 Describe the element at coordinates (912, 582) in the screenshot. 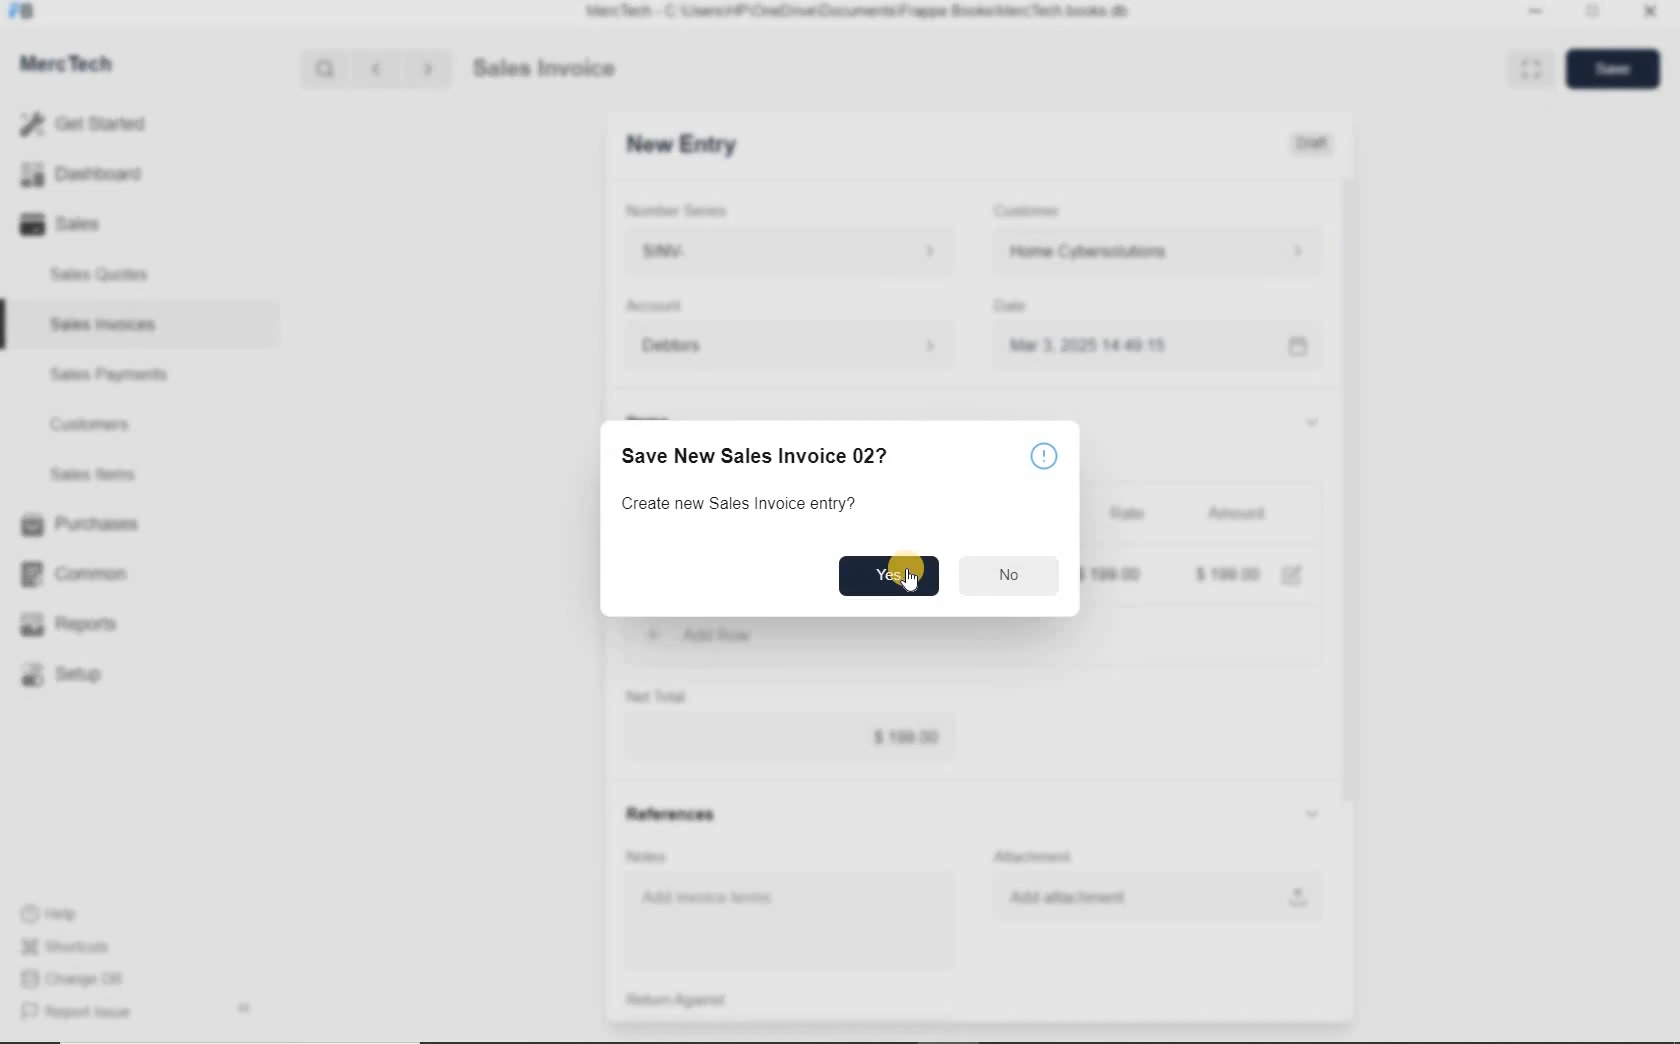

I see `cursor` at that location.